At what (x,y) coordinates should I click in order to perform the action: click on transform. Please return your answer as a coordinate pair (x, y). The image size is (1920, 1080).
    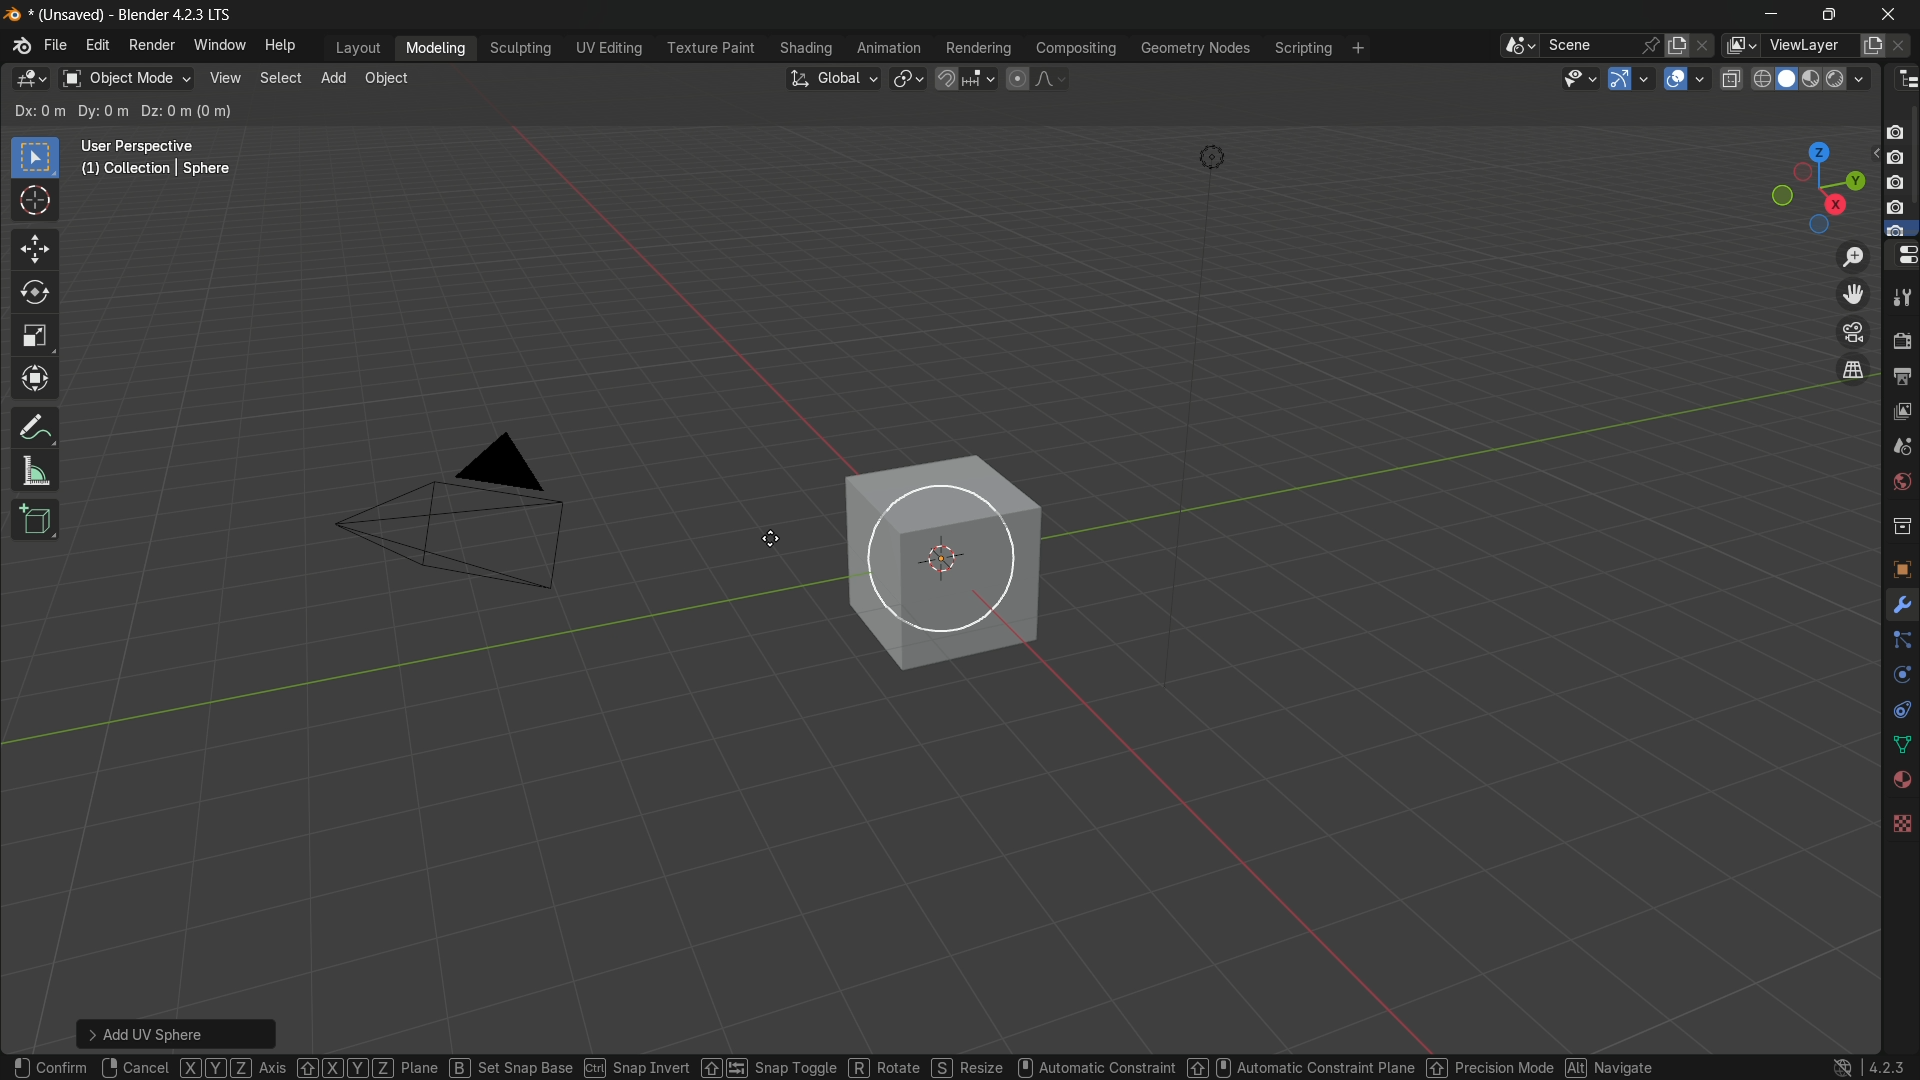
    Looking at the image, I should click on (36, 379).